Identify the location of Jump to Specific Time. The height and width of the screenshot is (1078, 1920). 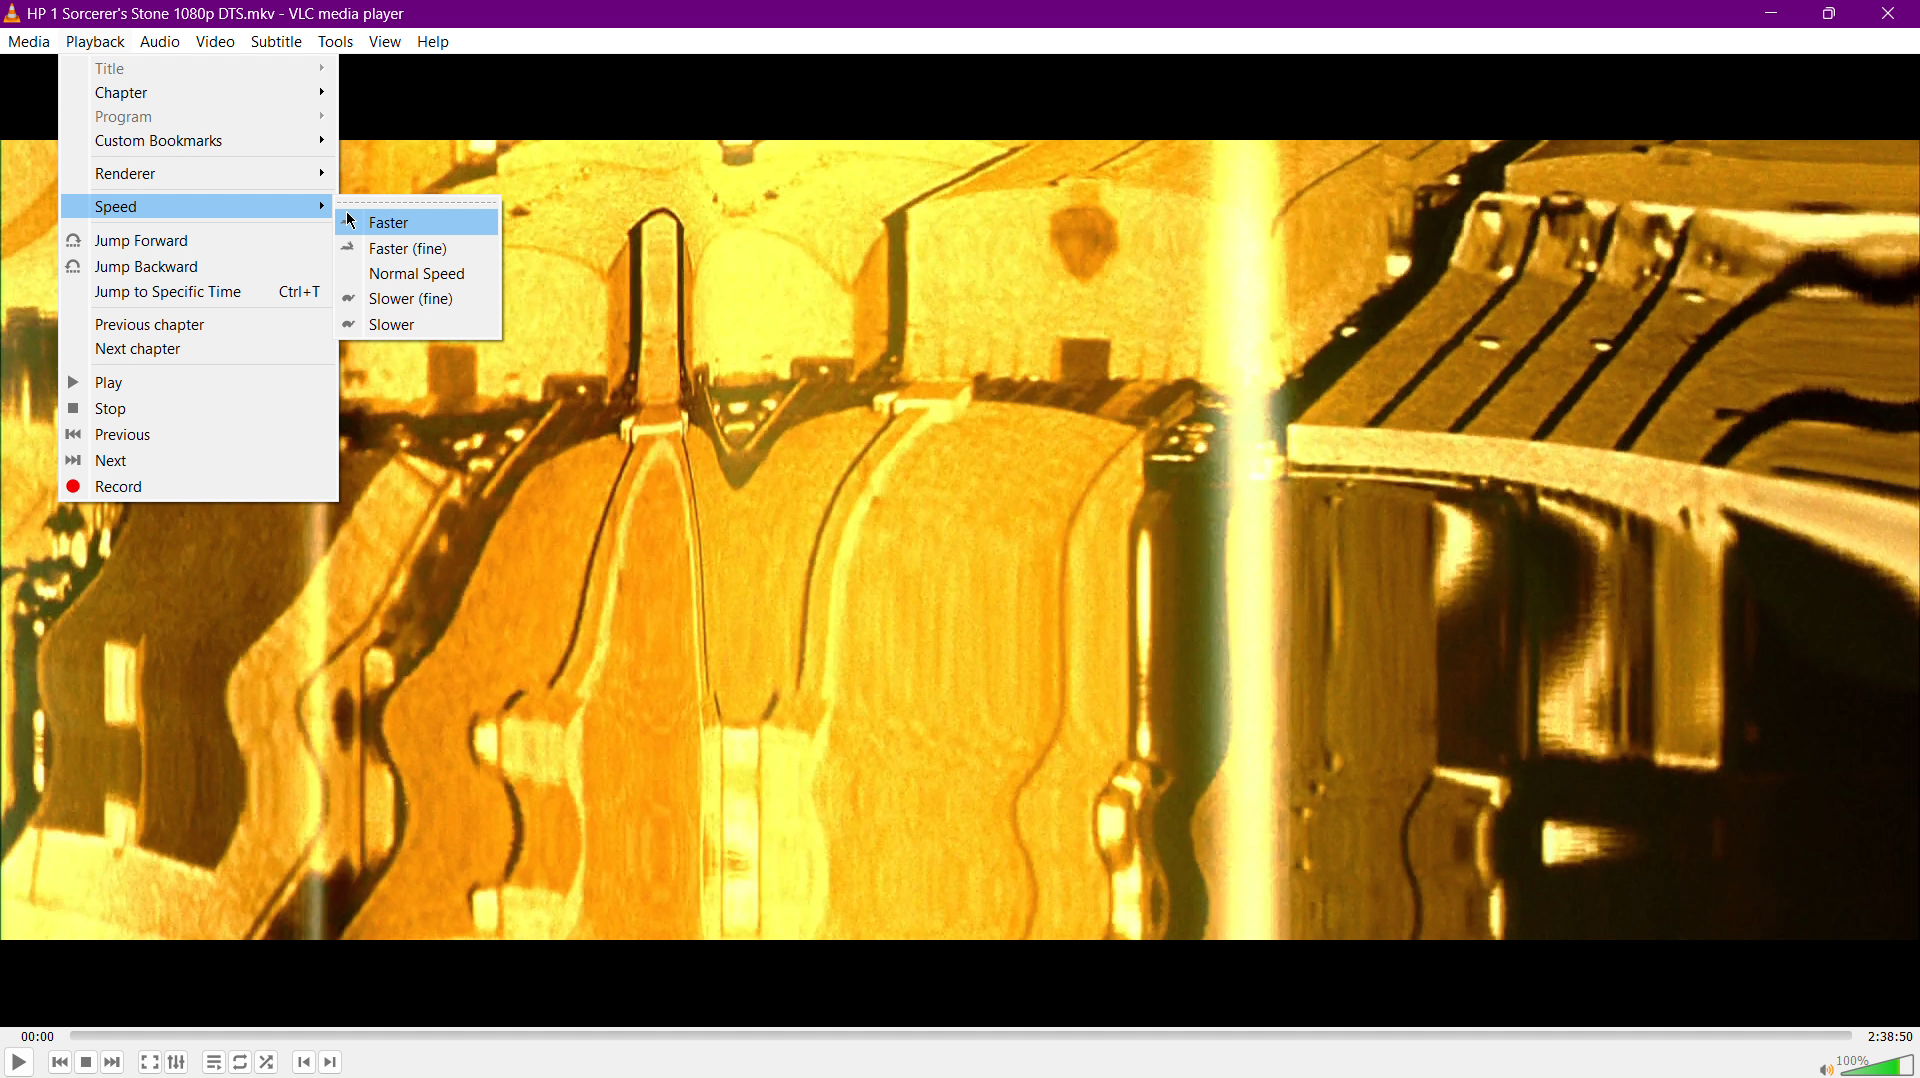
(200, 292).